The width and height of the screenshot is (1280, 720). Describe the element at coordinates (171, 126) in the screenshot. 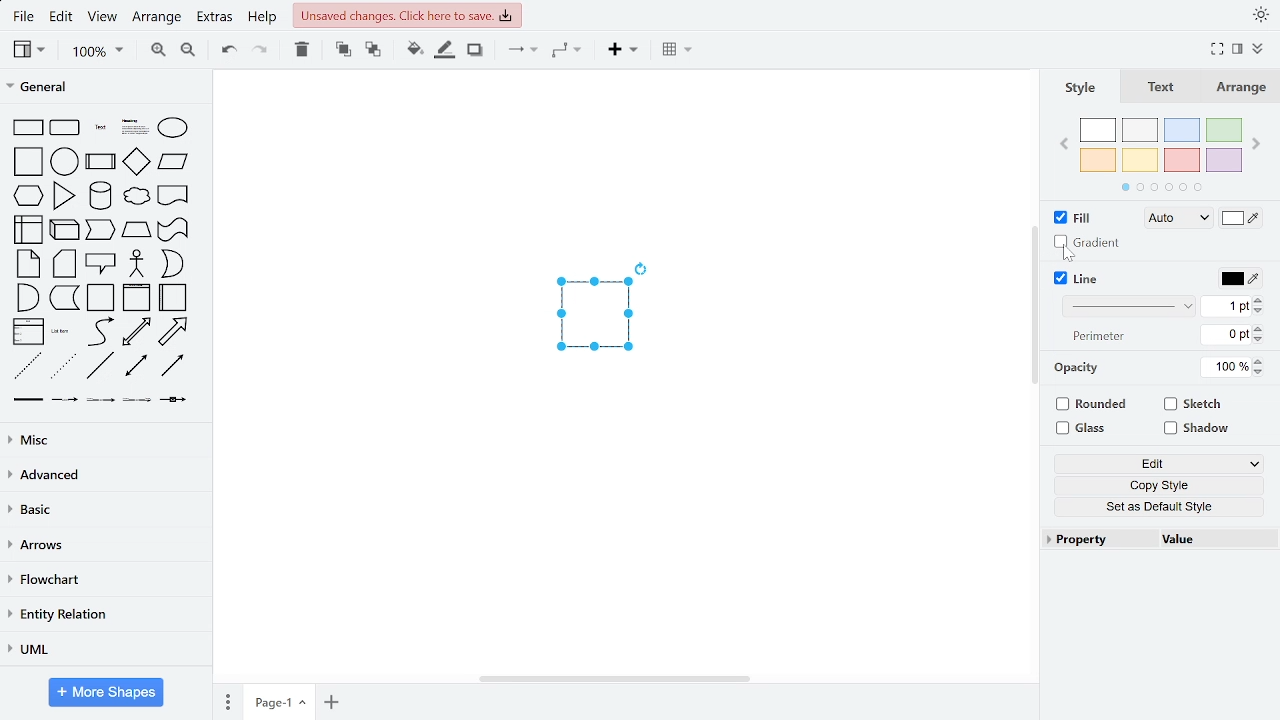

I see `general shapes` at that location.